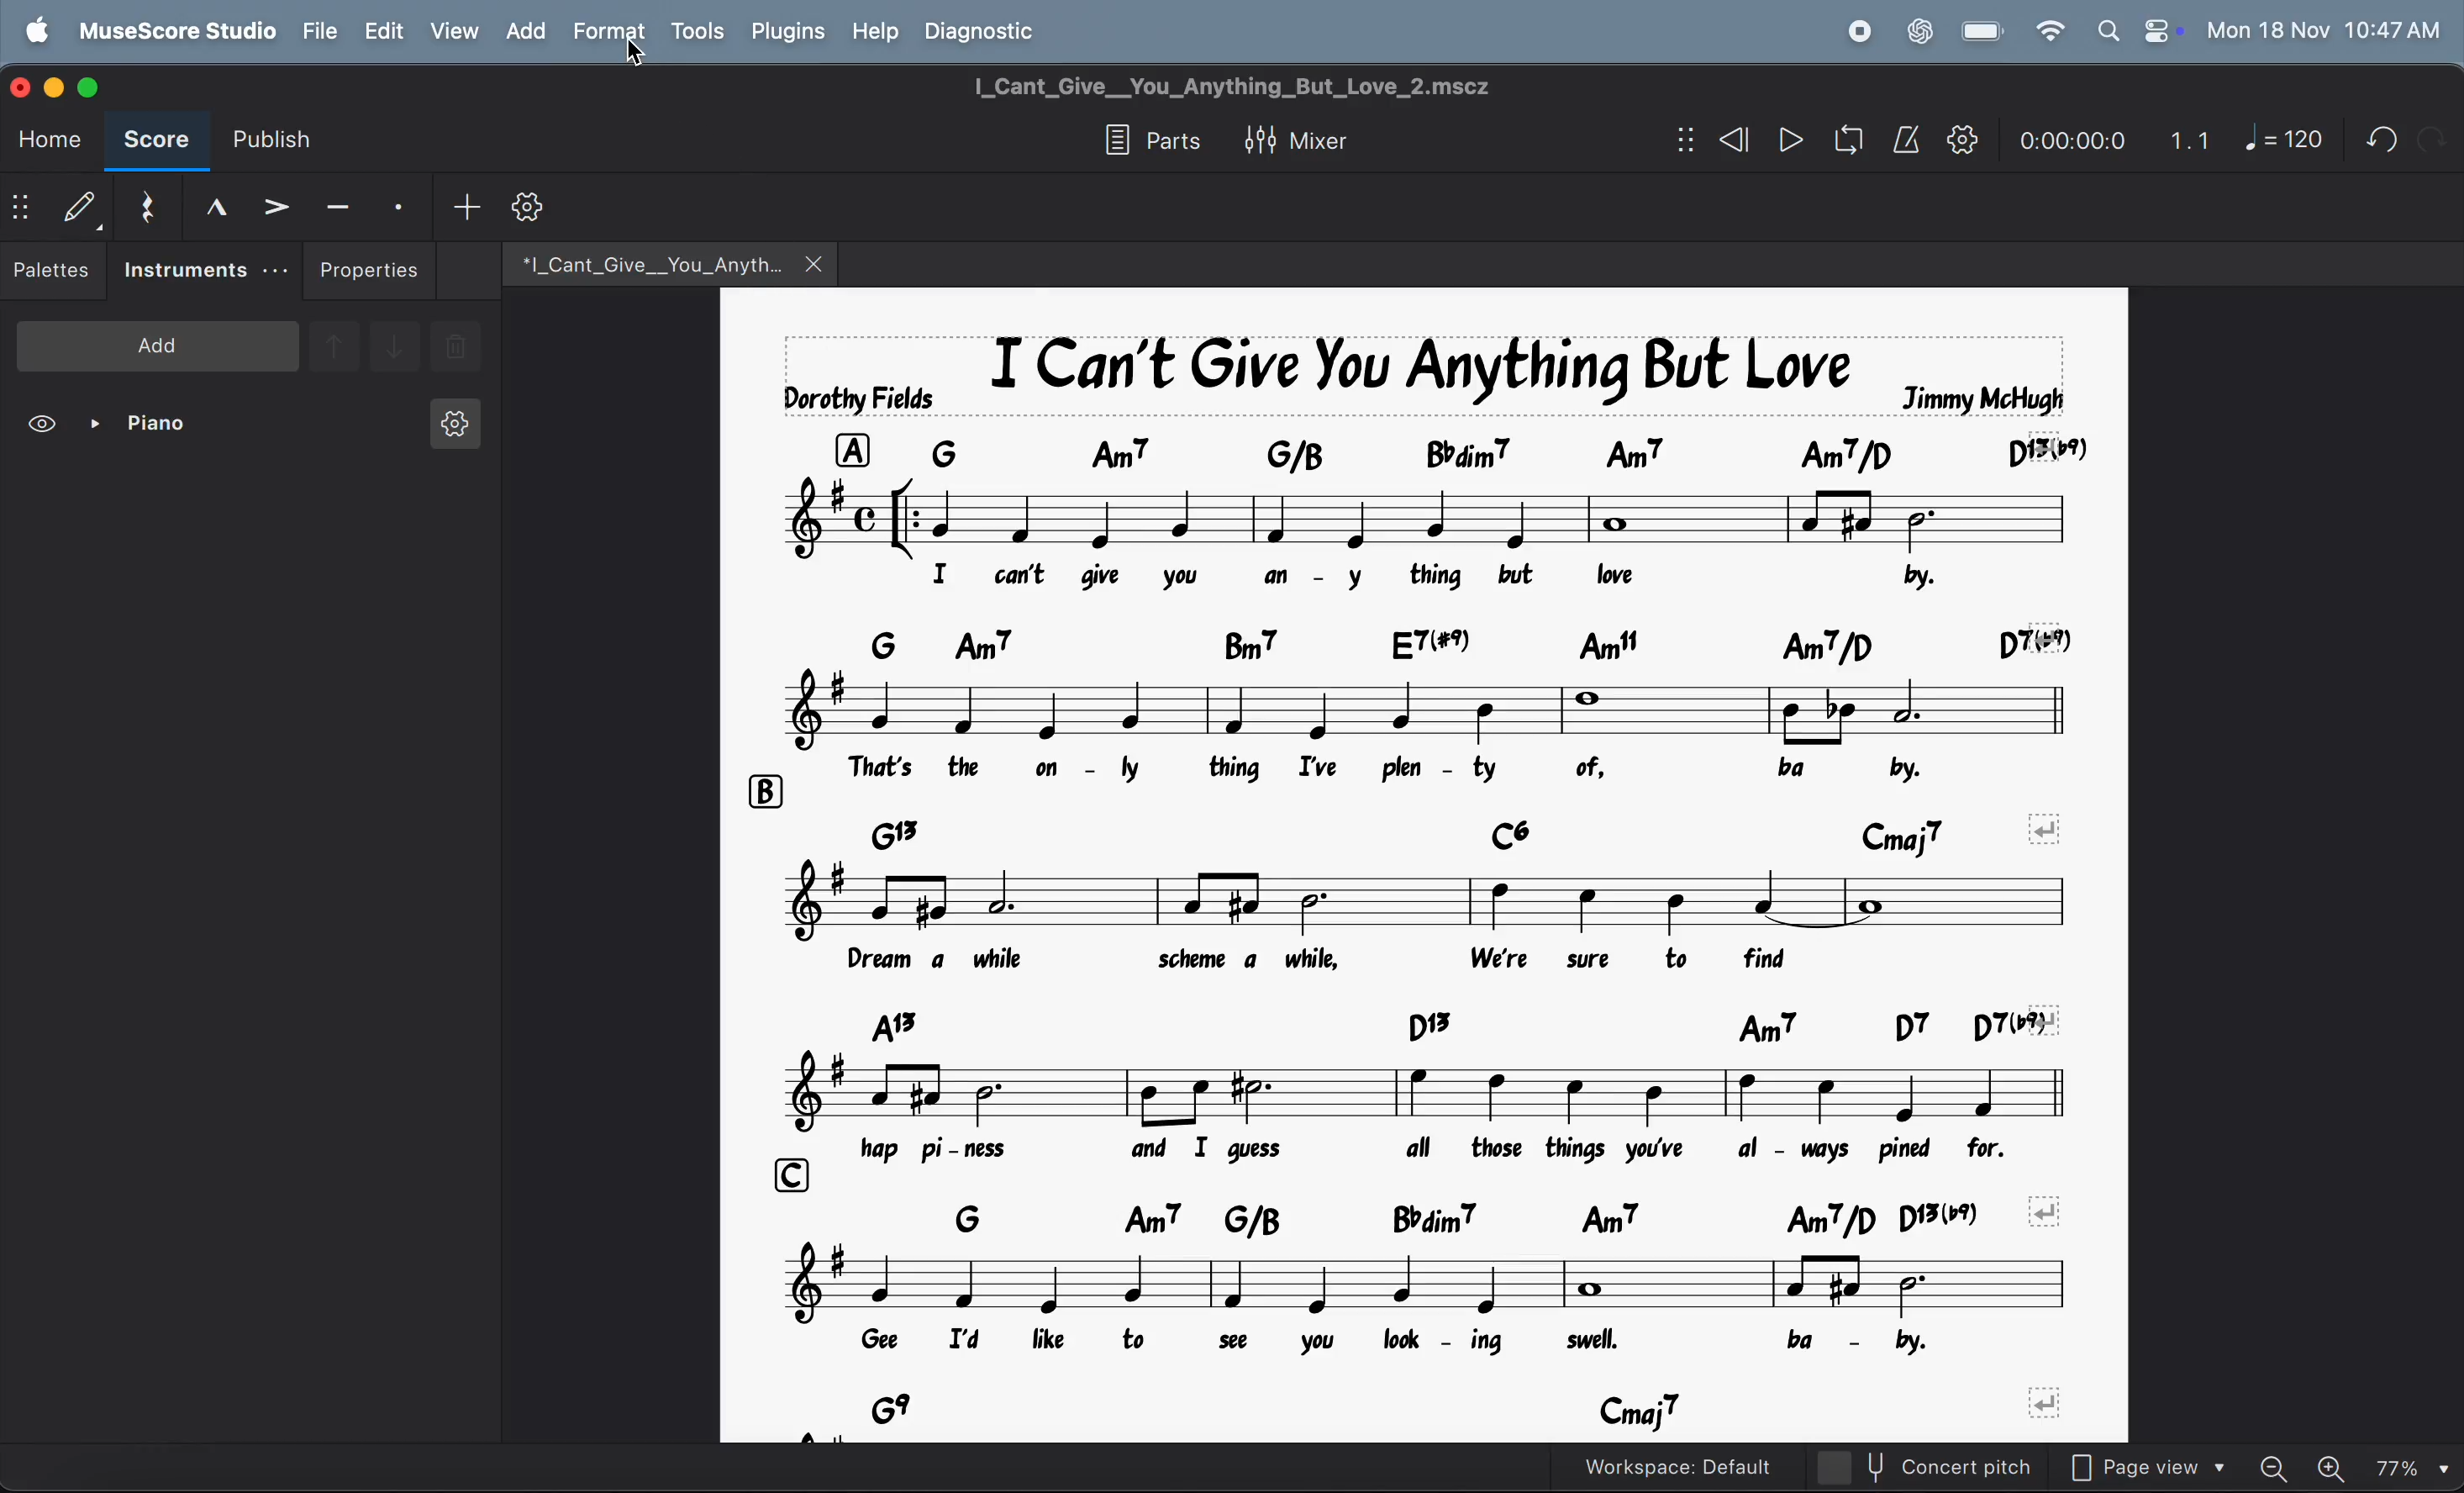  I want to click on plugins, so click(784, 32).